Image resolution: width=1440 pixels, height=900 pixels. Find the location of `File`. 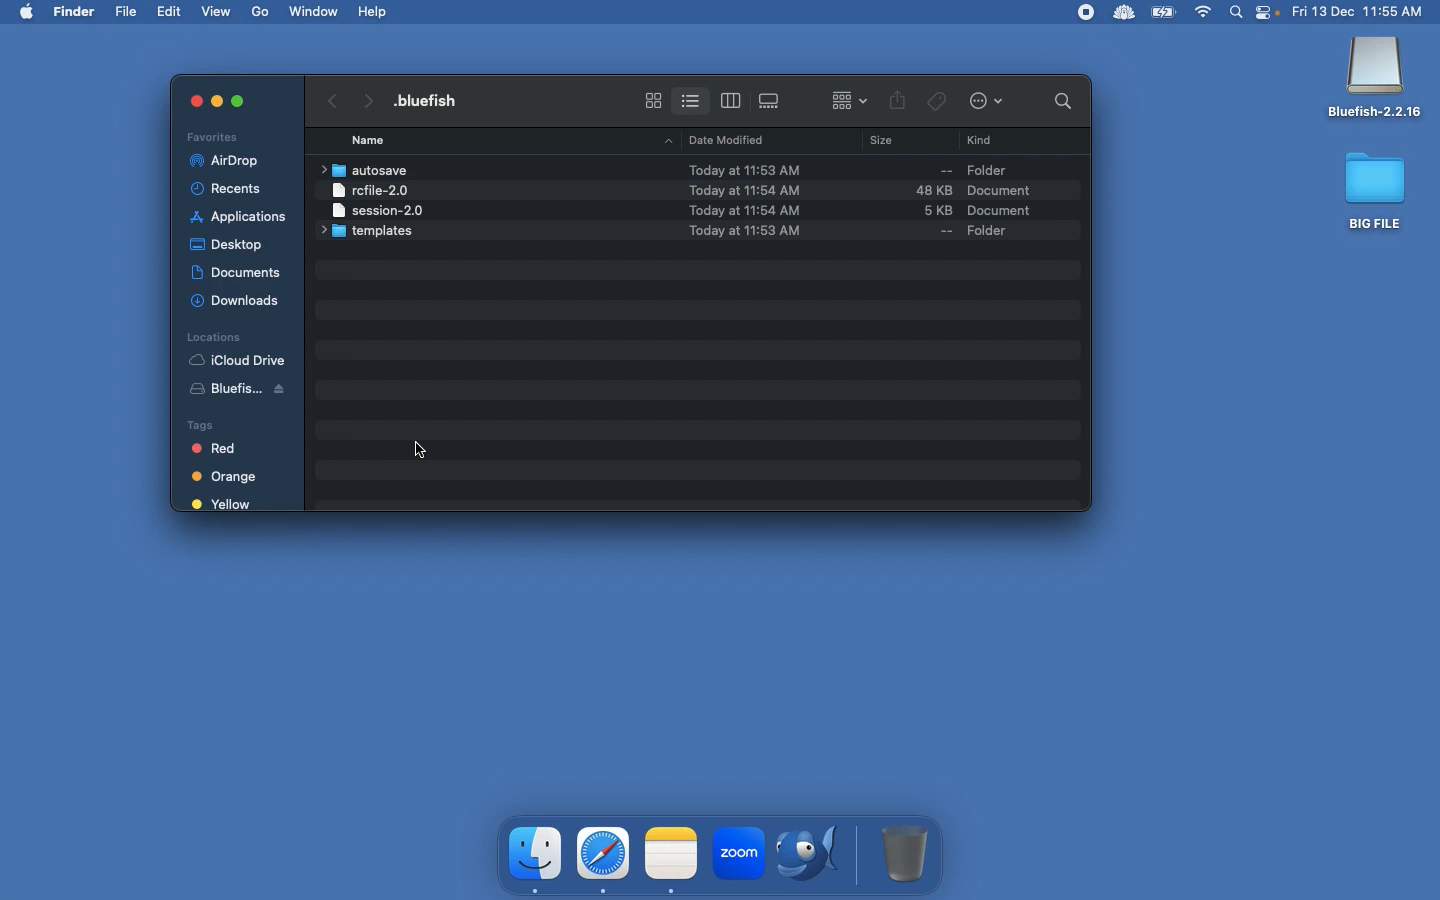

File is located at coordinates (128, 12).